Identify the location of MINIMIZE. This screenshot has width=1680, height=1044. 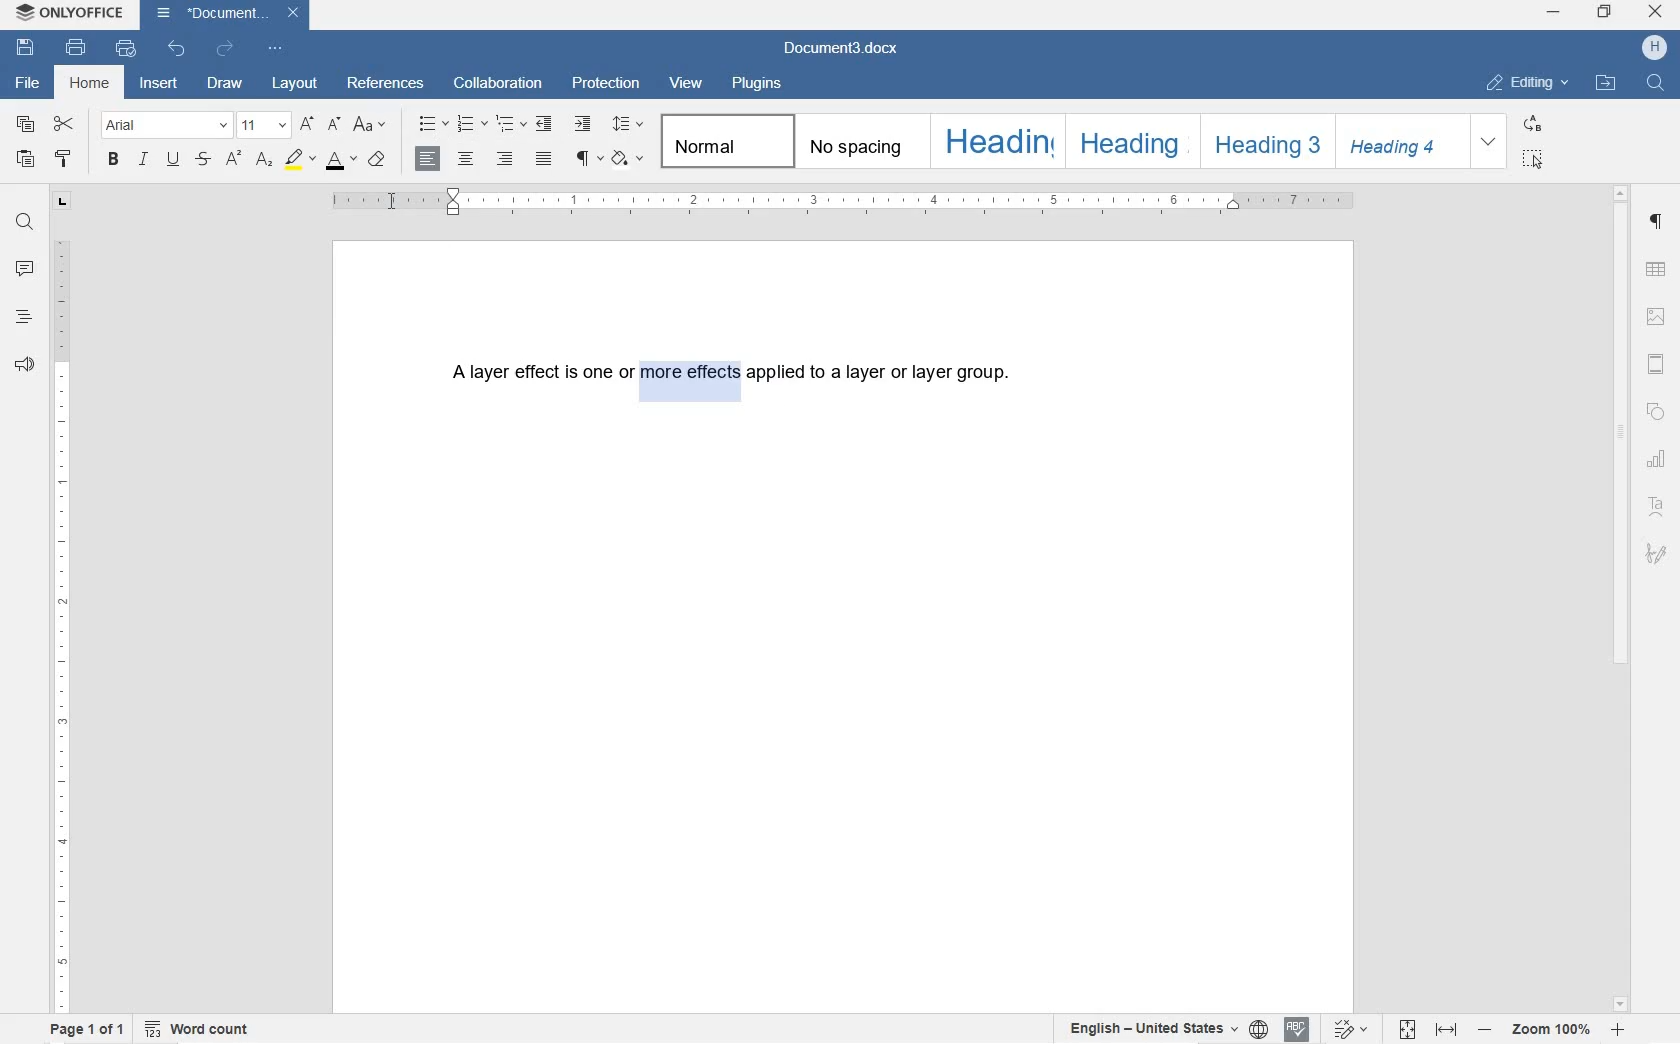
(1556, 13).